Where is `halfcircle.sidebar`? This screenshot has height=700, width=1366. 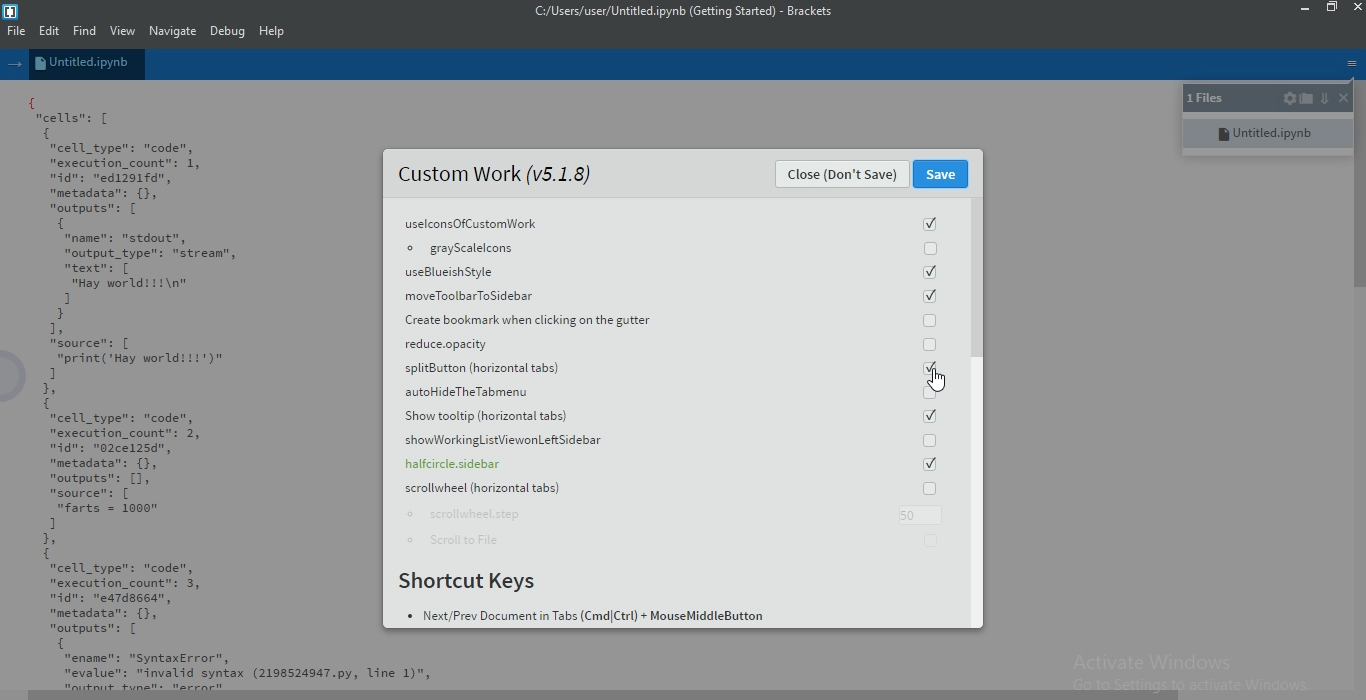
halfcircle.sidebar is located at coordinates (680, 465).